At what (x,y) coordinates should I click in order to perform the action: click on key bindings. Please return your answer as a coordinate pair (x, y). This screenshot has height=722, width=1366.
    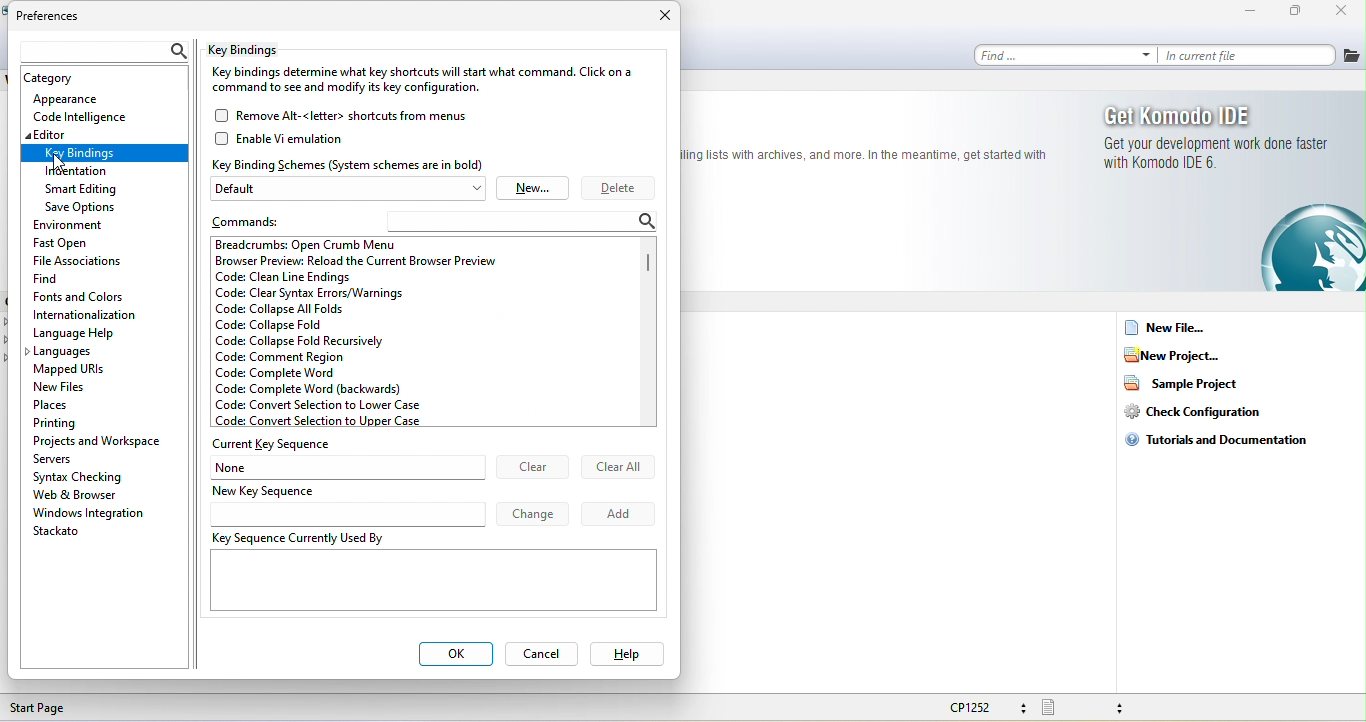
    Looking at the image, I should click on (255, 50).